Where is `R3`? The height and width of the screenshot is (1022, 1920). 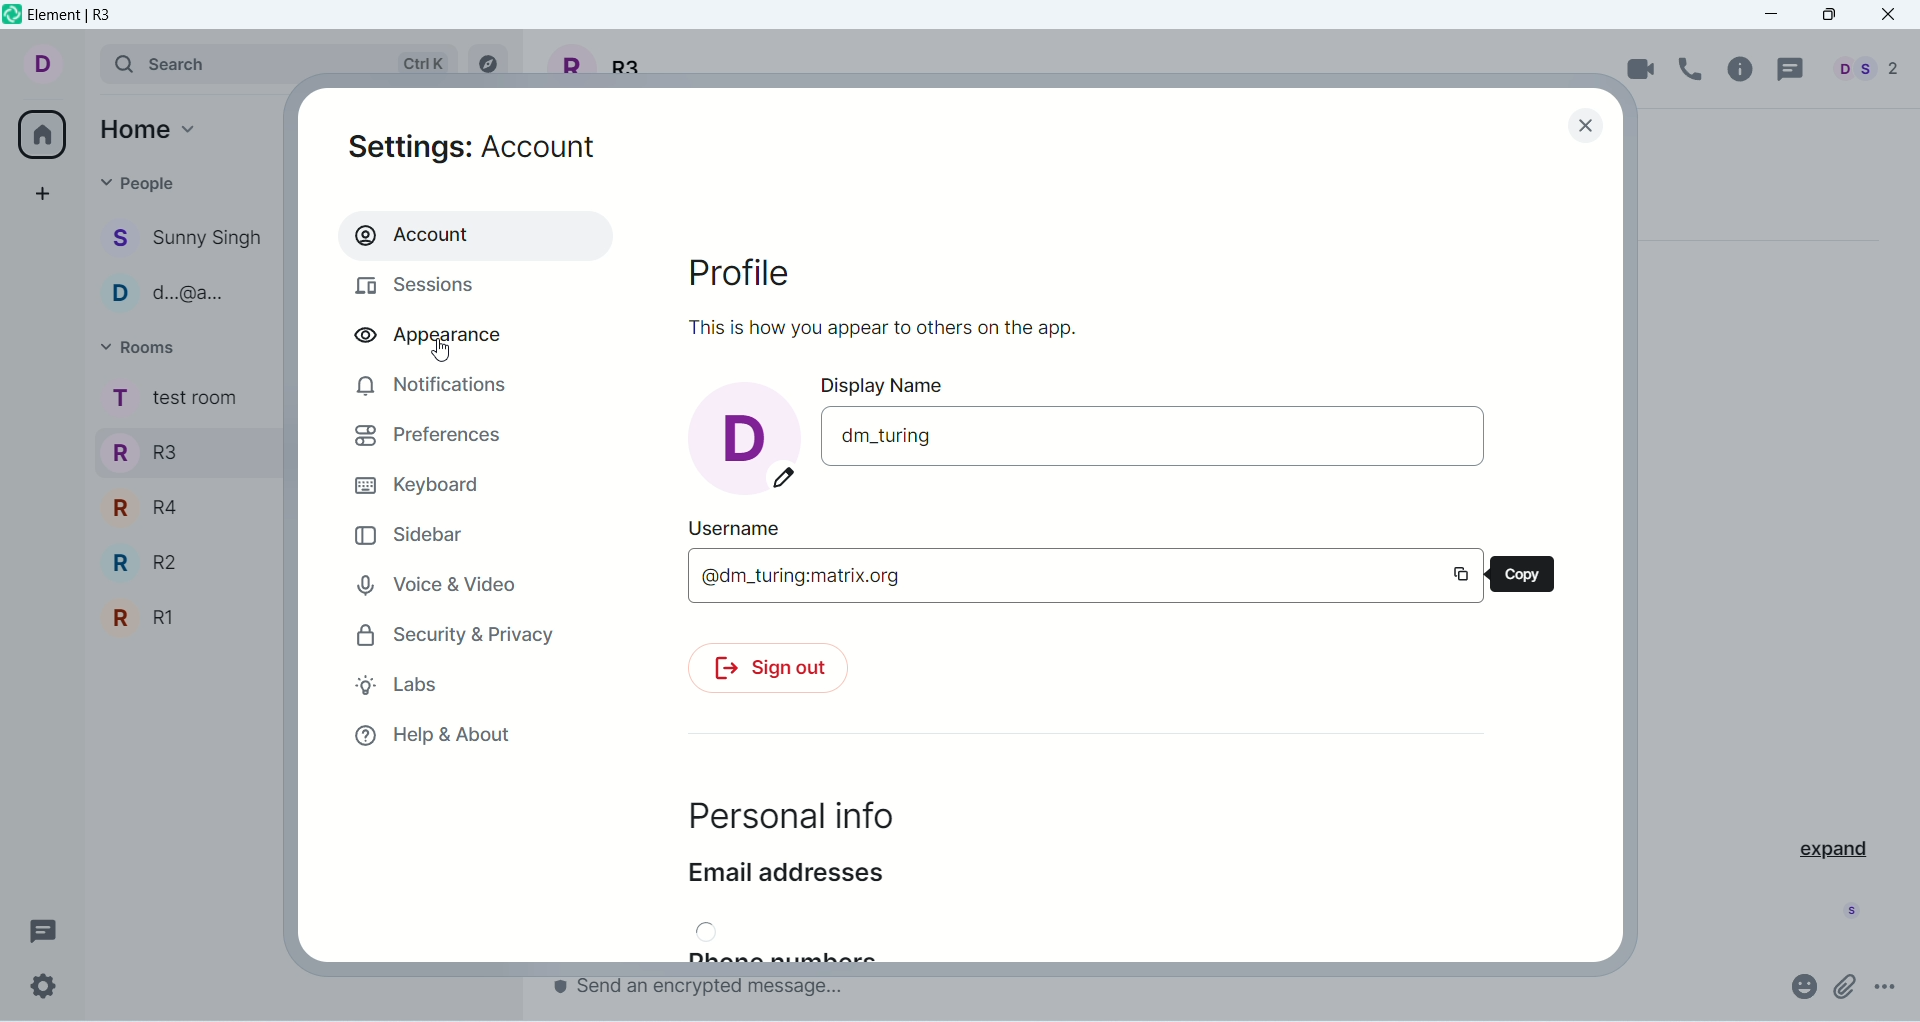
R3 is located at coordinates (183, 450).